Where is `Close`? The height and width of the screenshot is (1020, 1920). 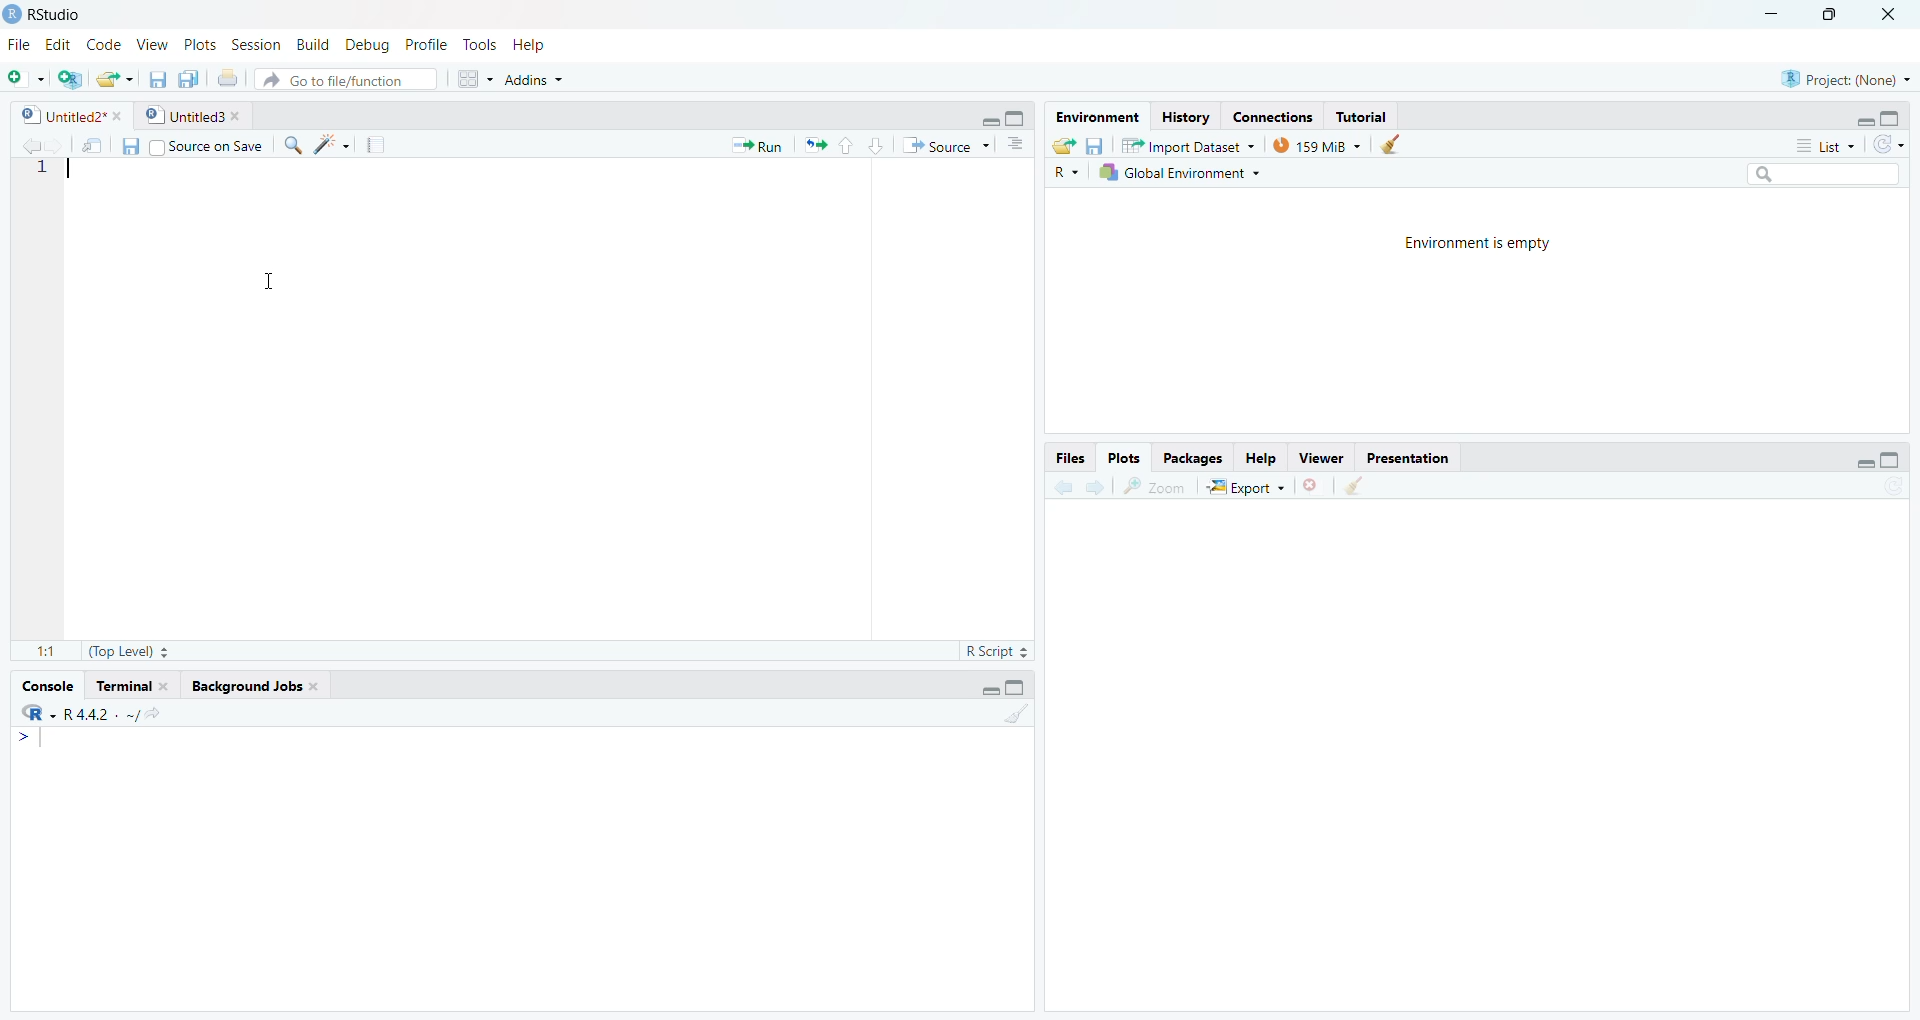
Close is located at coordinates (1889, 17).